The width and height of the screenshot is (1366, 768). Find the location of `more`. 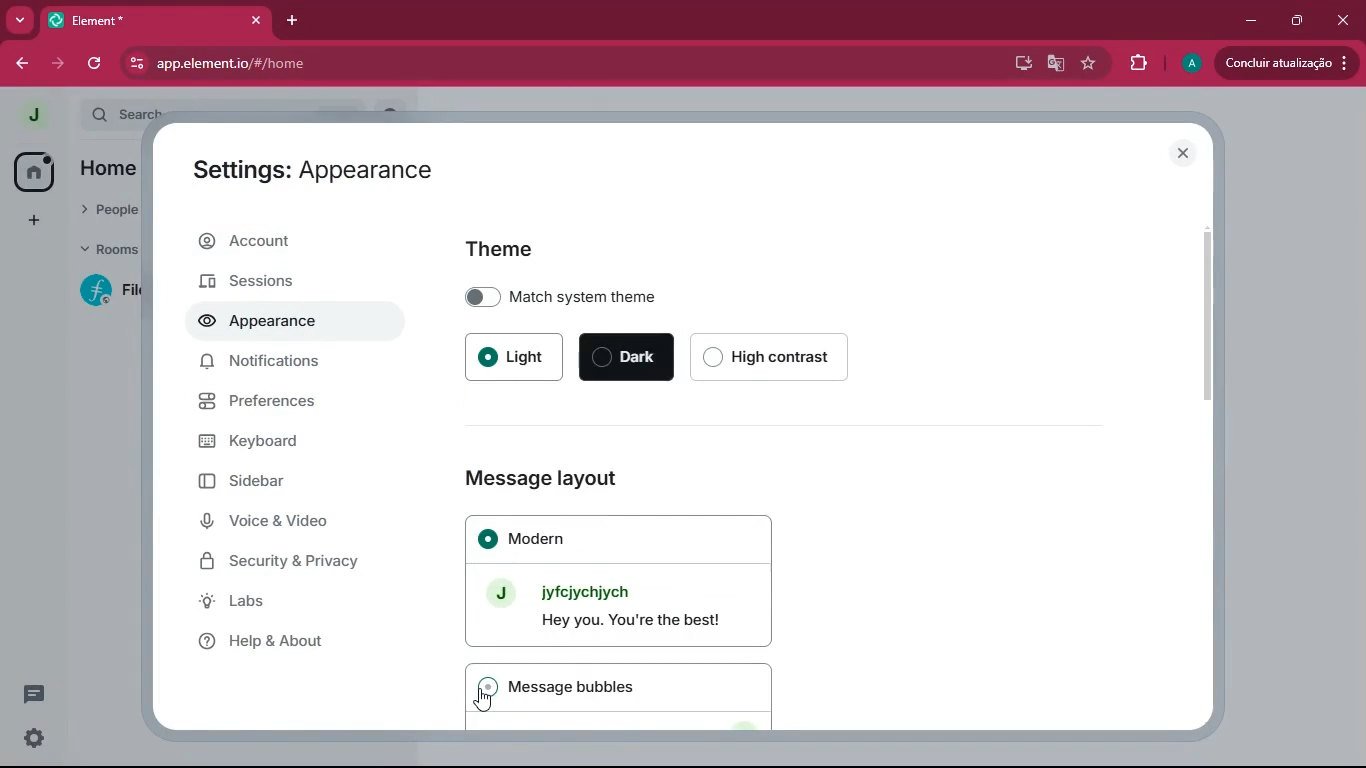

more is located at coordinates (20, 21).